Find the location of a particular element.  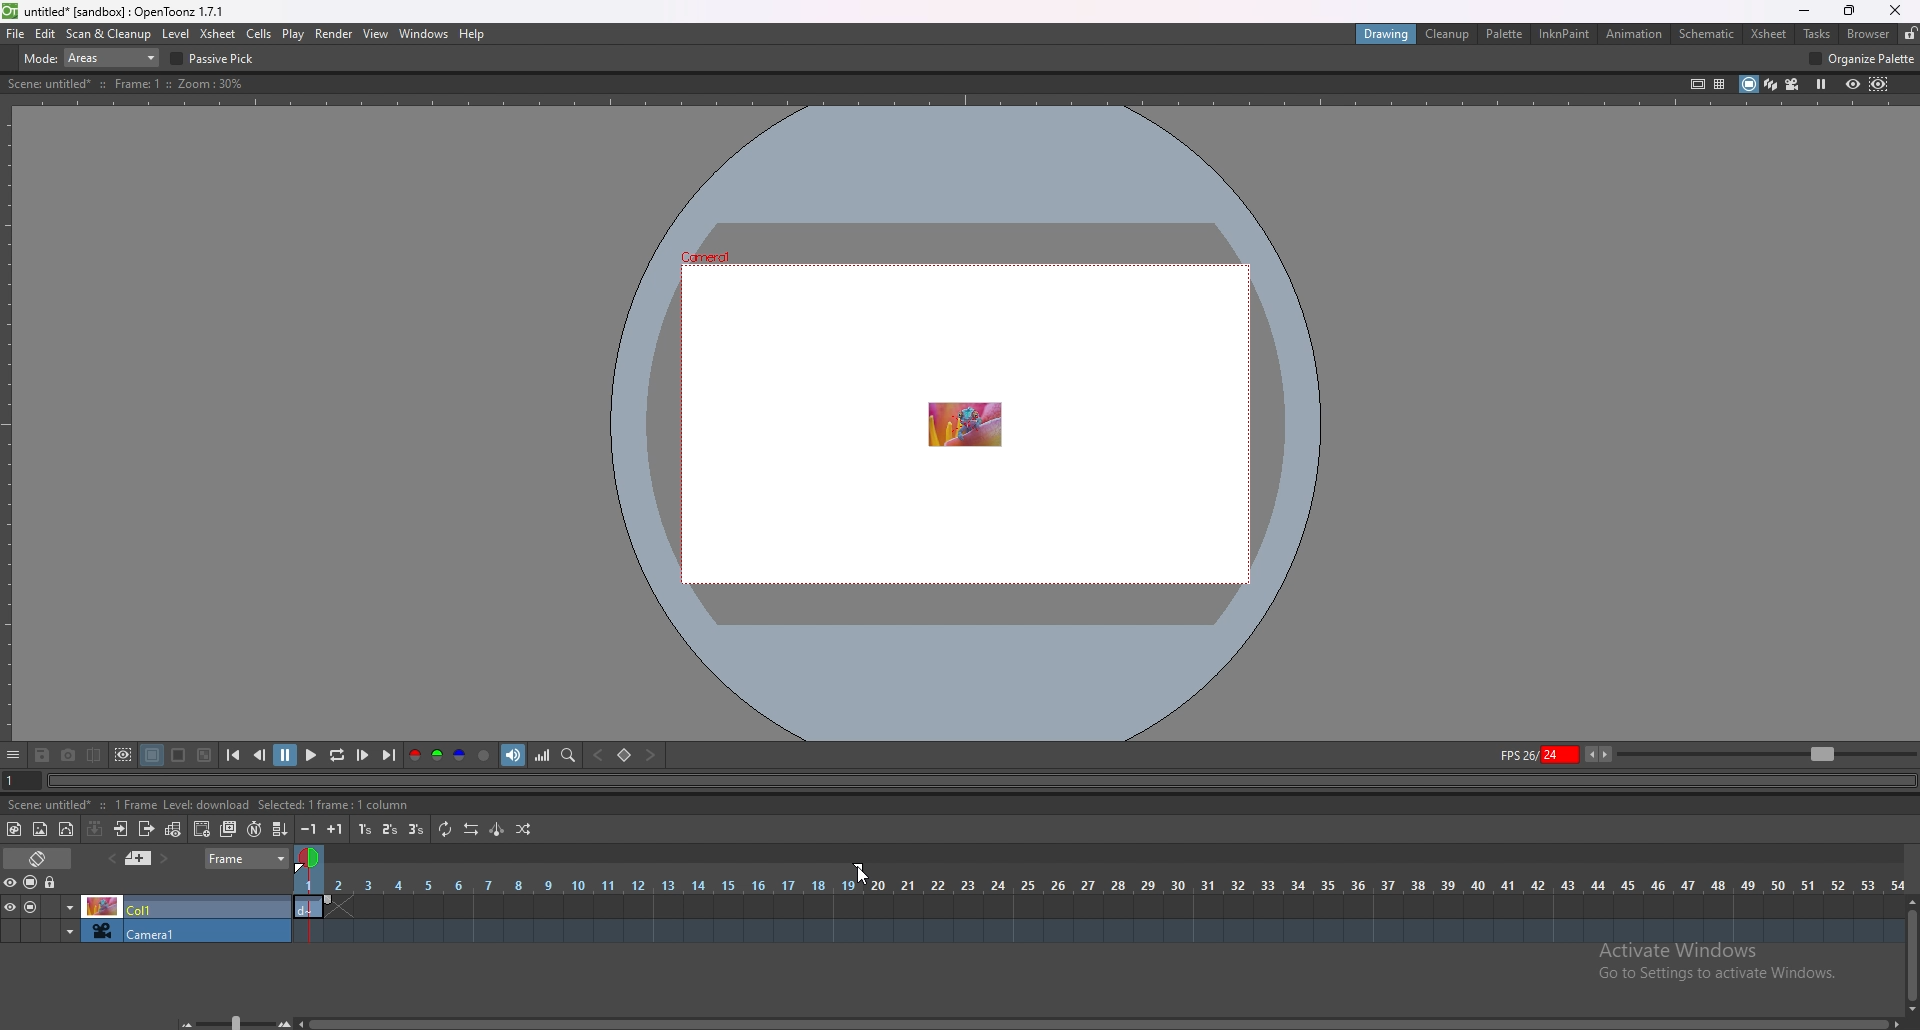

reframe on 1s is located at coordinates (365, 830).